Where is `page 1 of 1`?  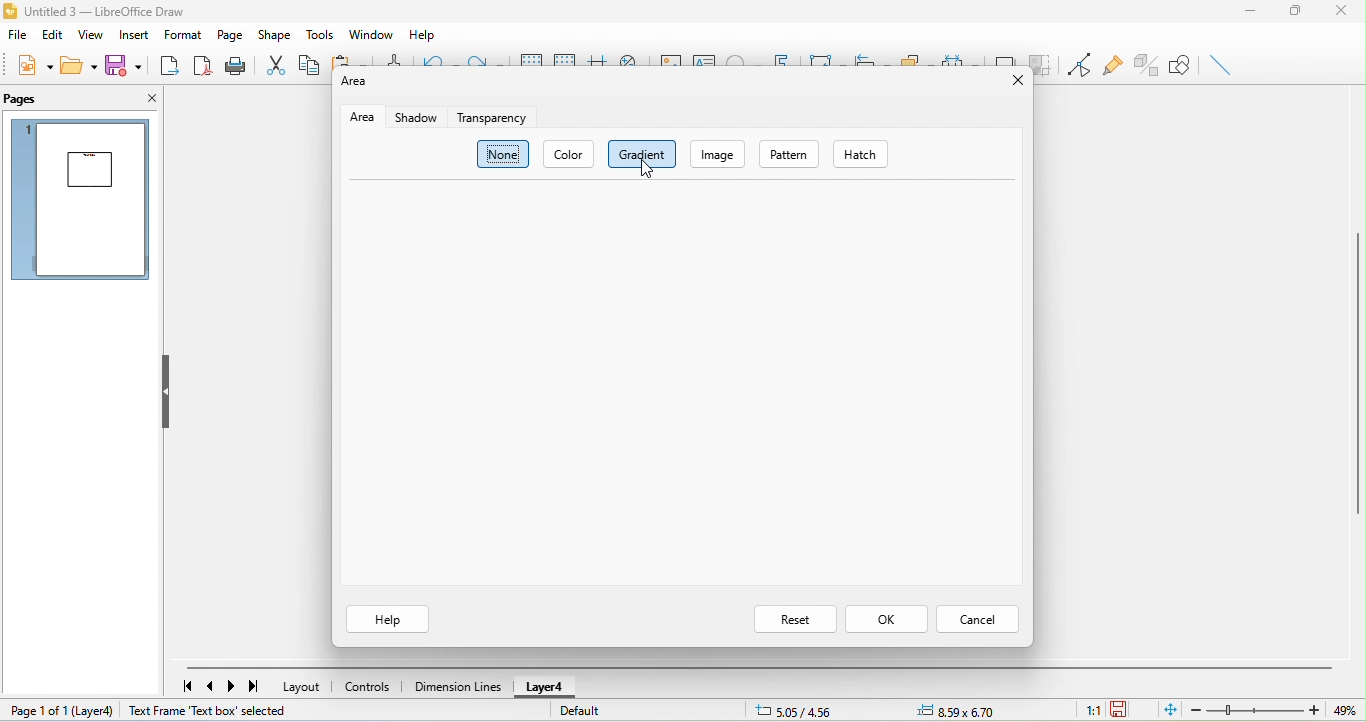
page 1 of 1 is located at coordinates (37, 712).